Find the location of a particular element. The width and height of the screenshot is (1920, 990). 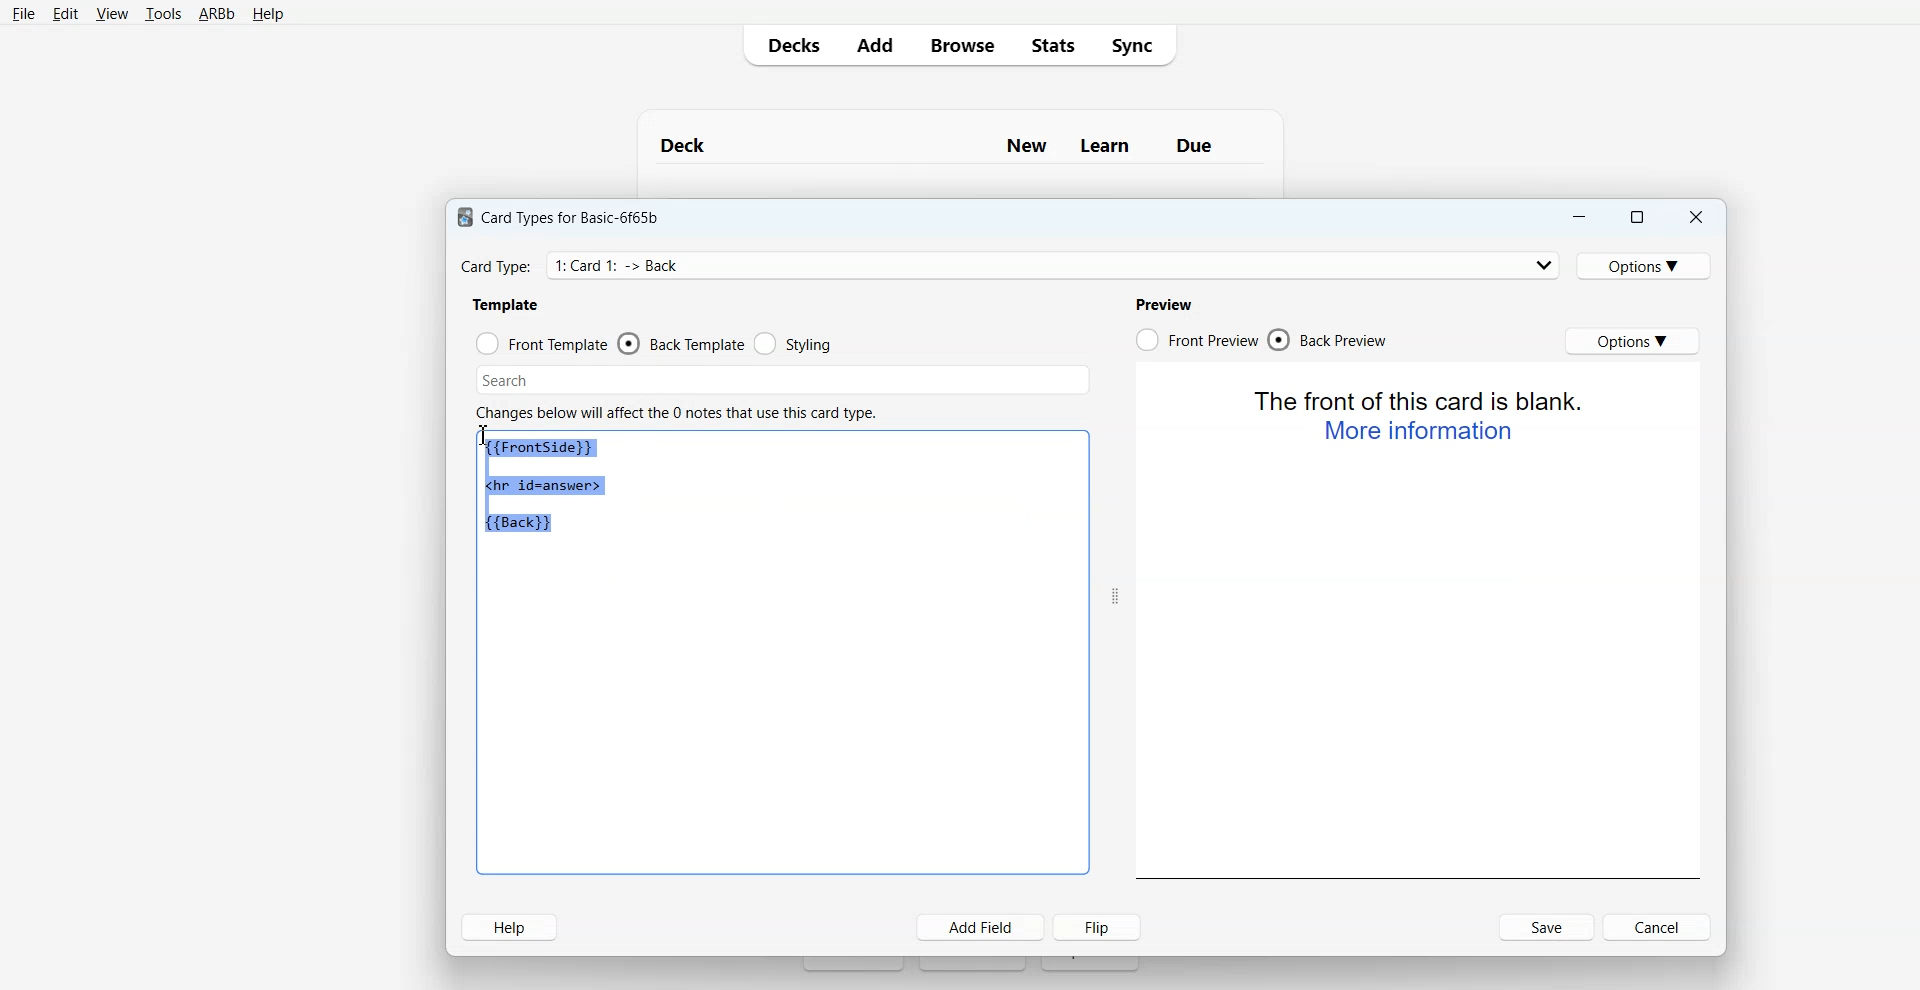

Text 3 is located at coordinates (678, 412).